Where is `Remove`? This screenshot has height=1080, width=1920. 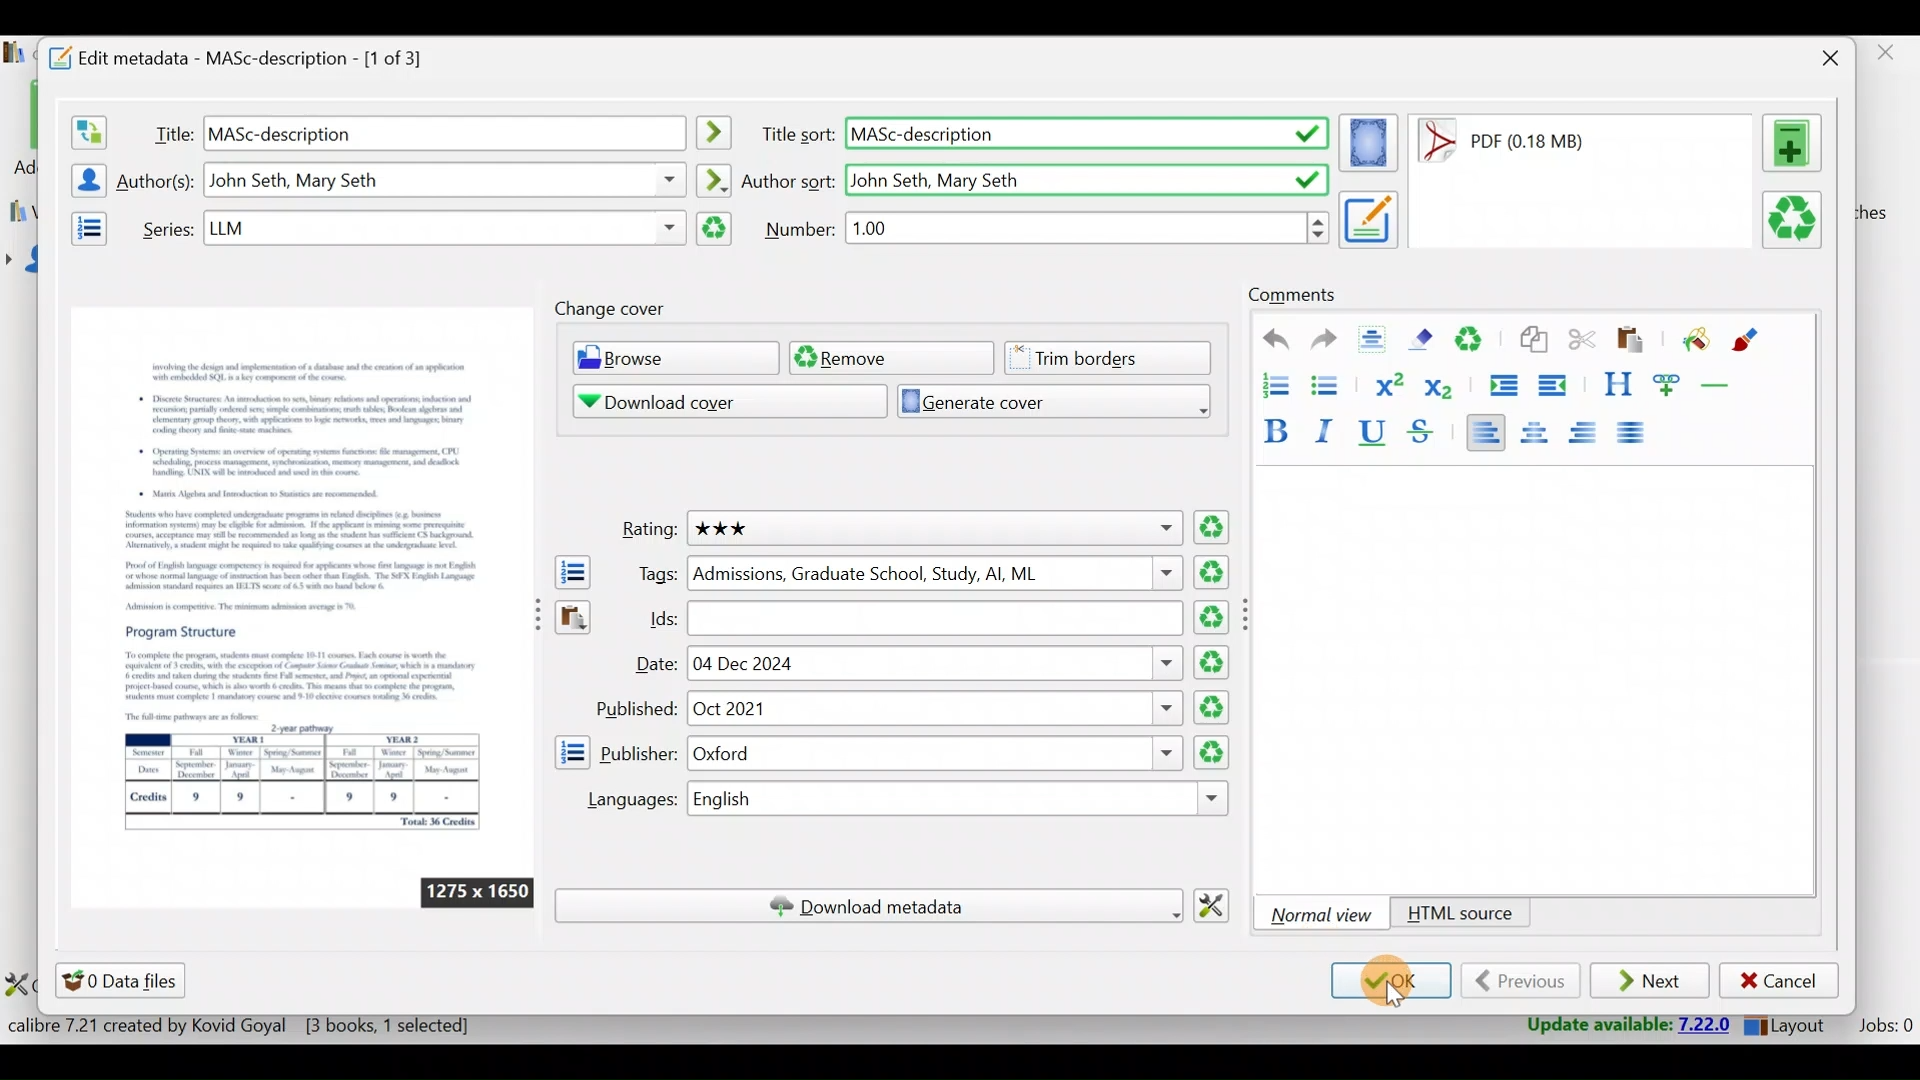 Remove is located at coordinates (889, 357).